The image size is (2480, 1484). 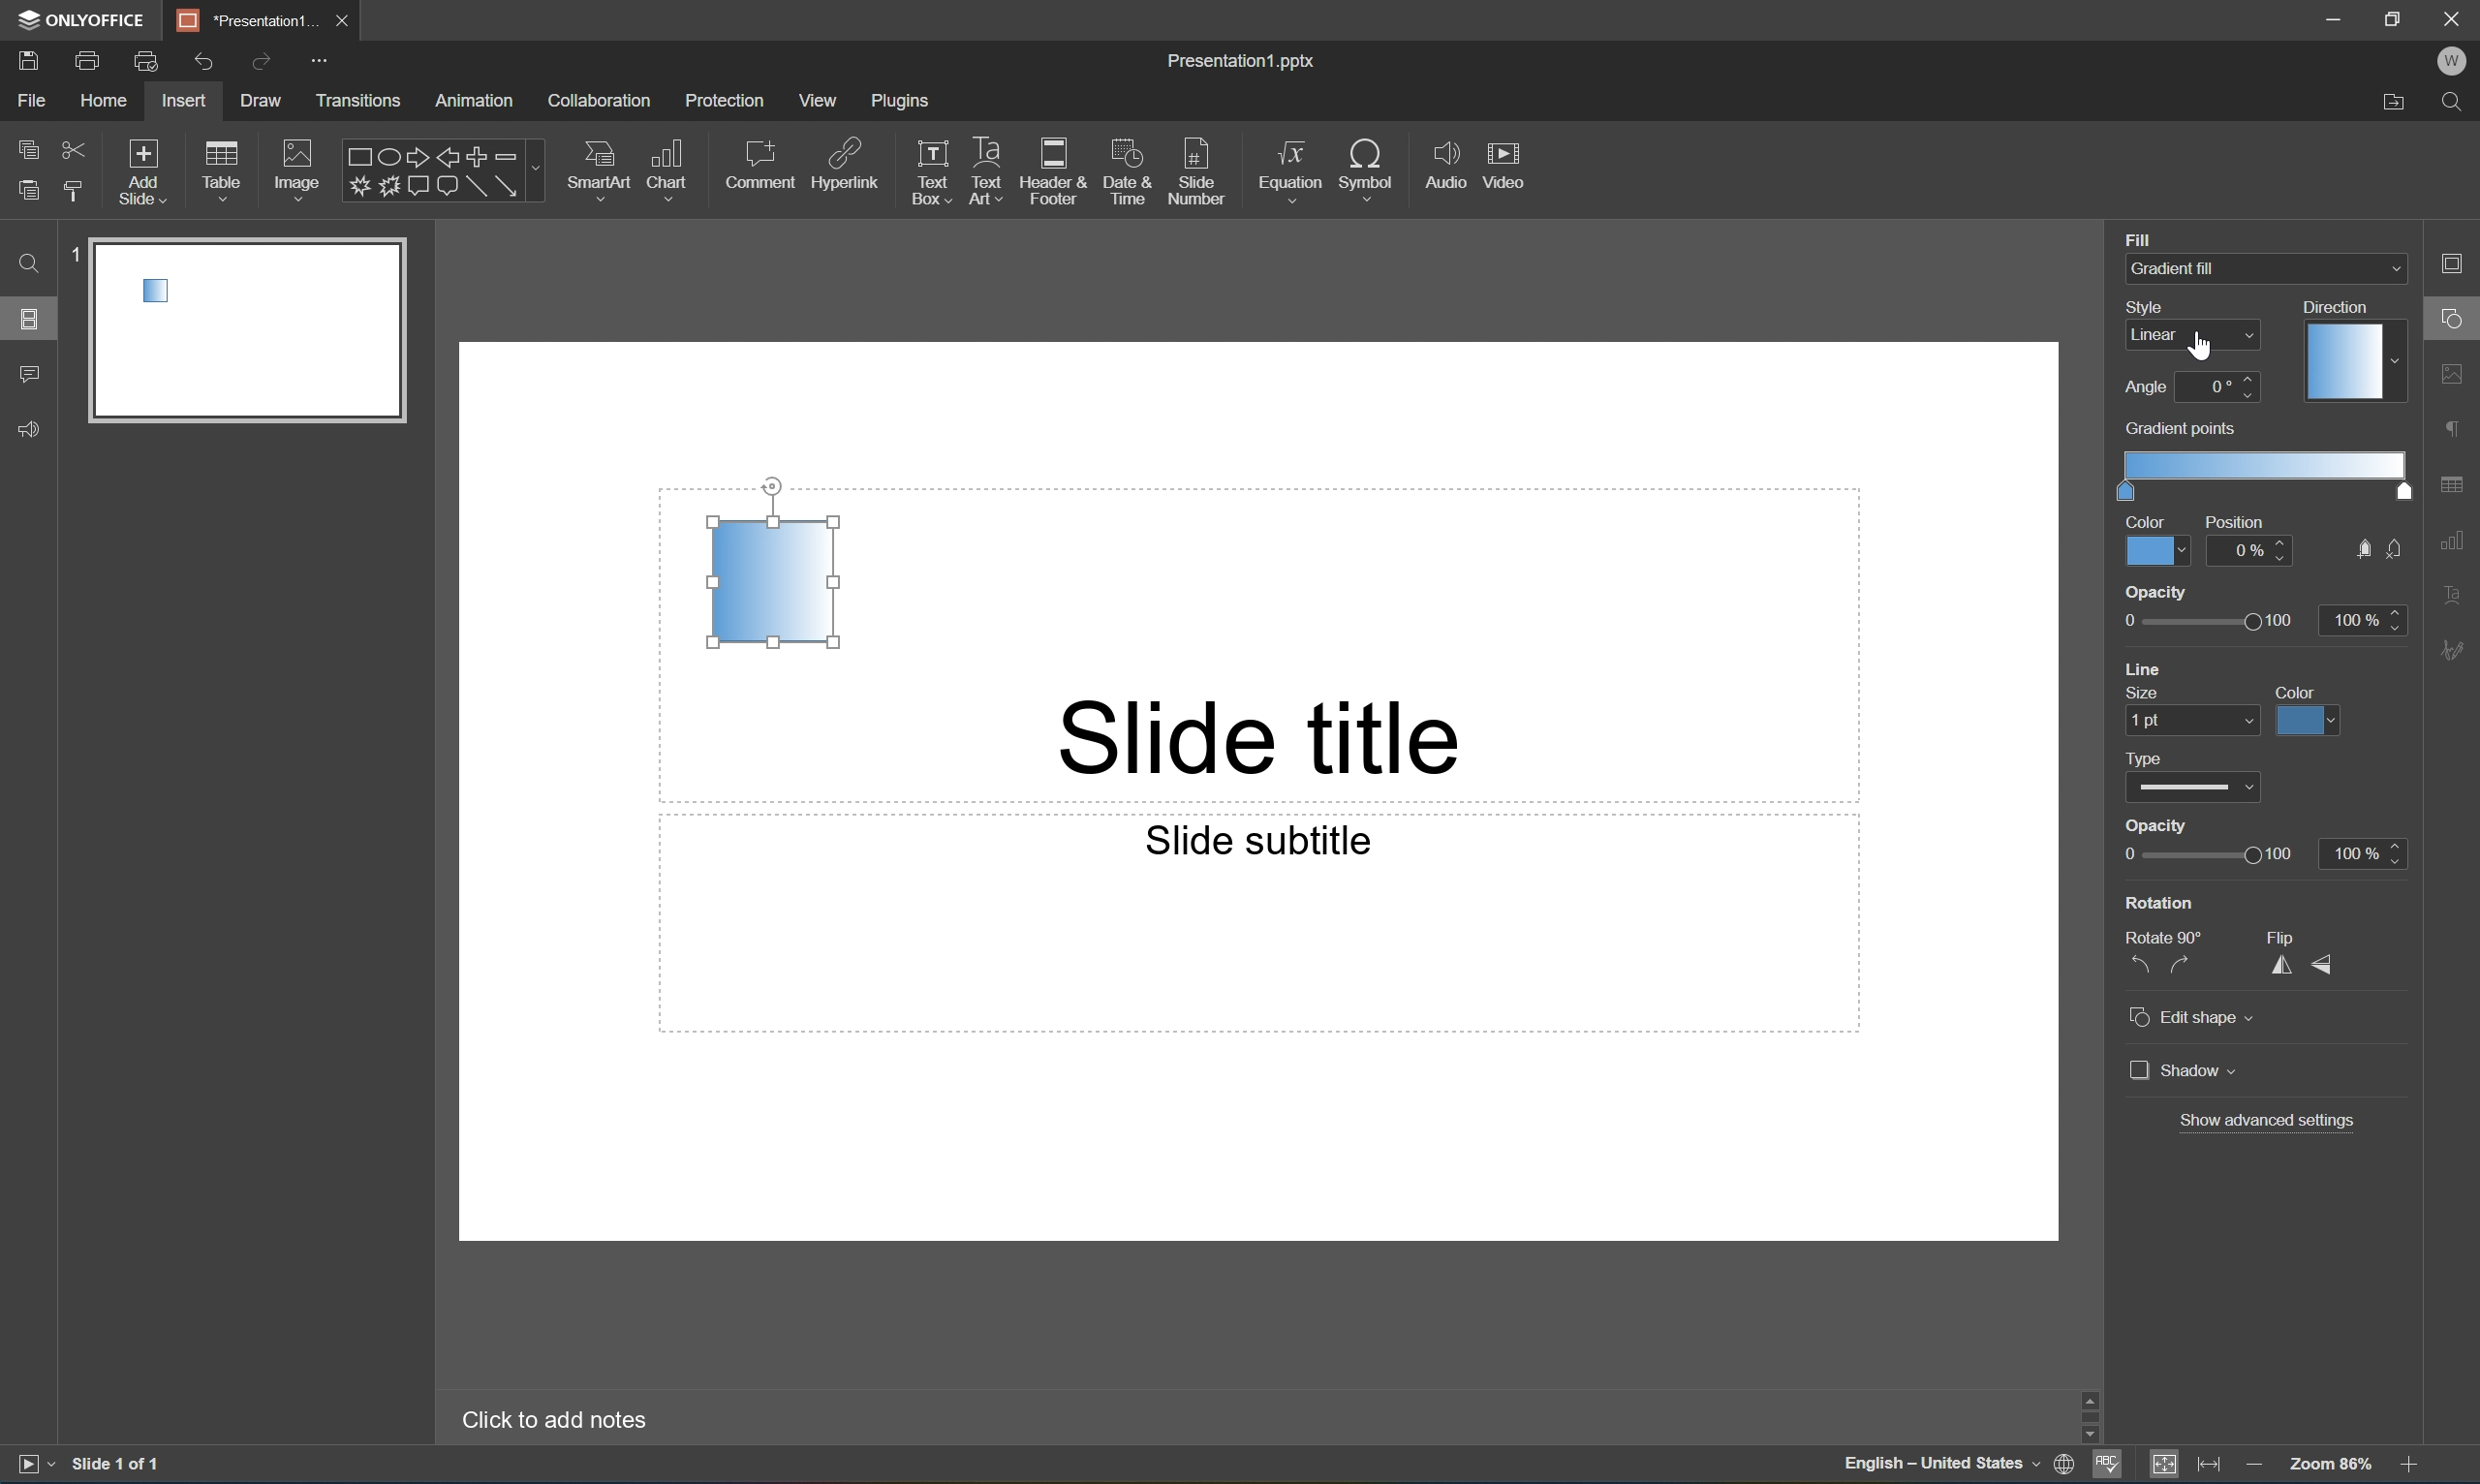 I want to click on size, so click(x=2197, y=715).